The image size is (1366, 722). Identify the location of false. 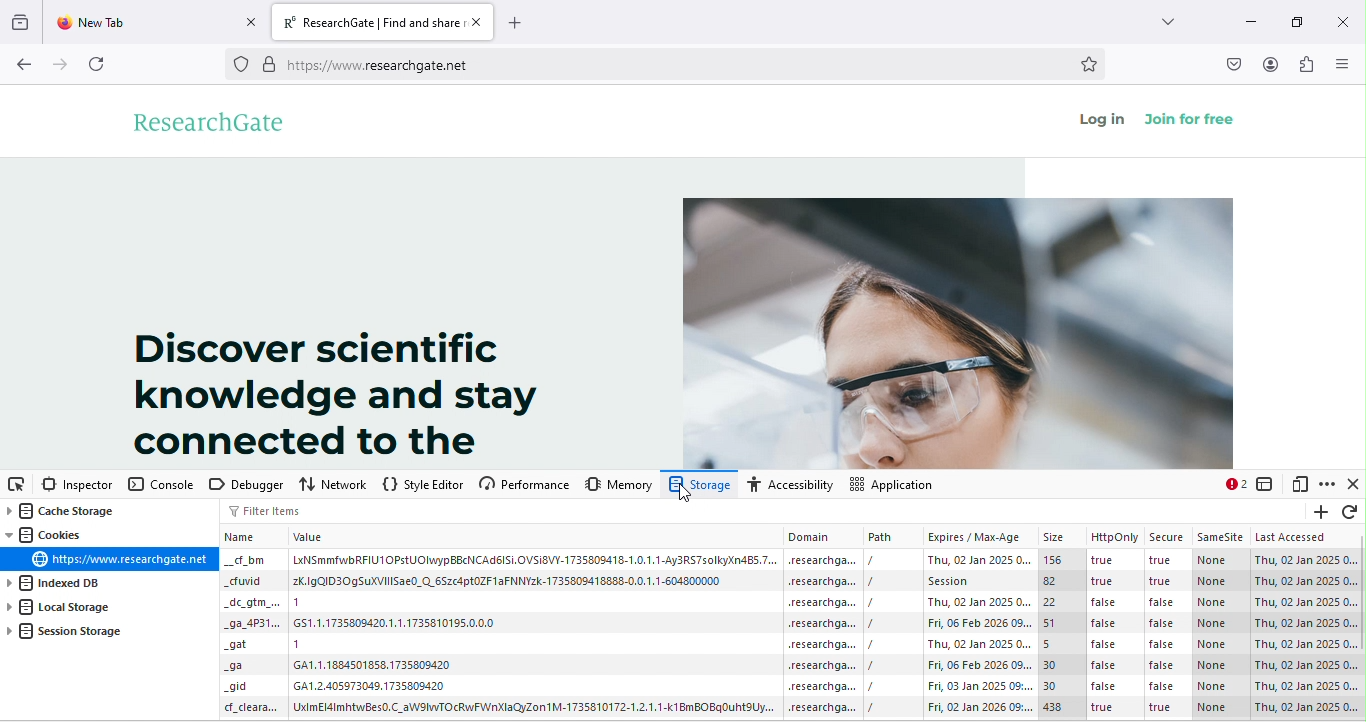
(1166, 644).